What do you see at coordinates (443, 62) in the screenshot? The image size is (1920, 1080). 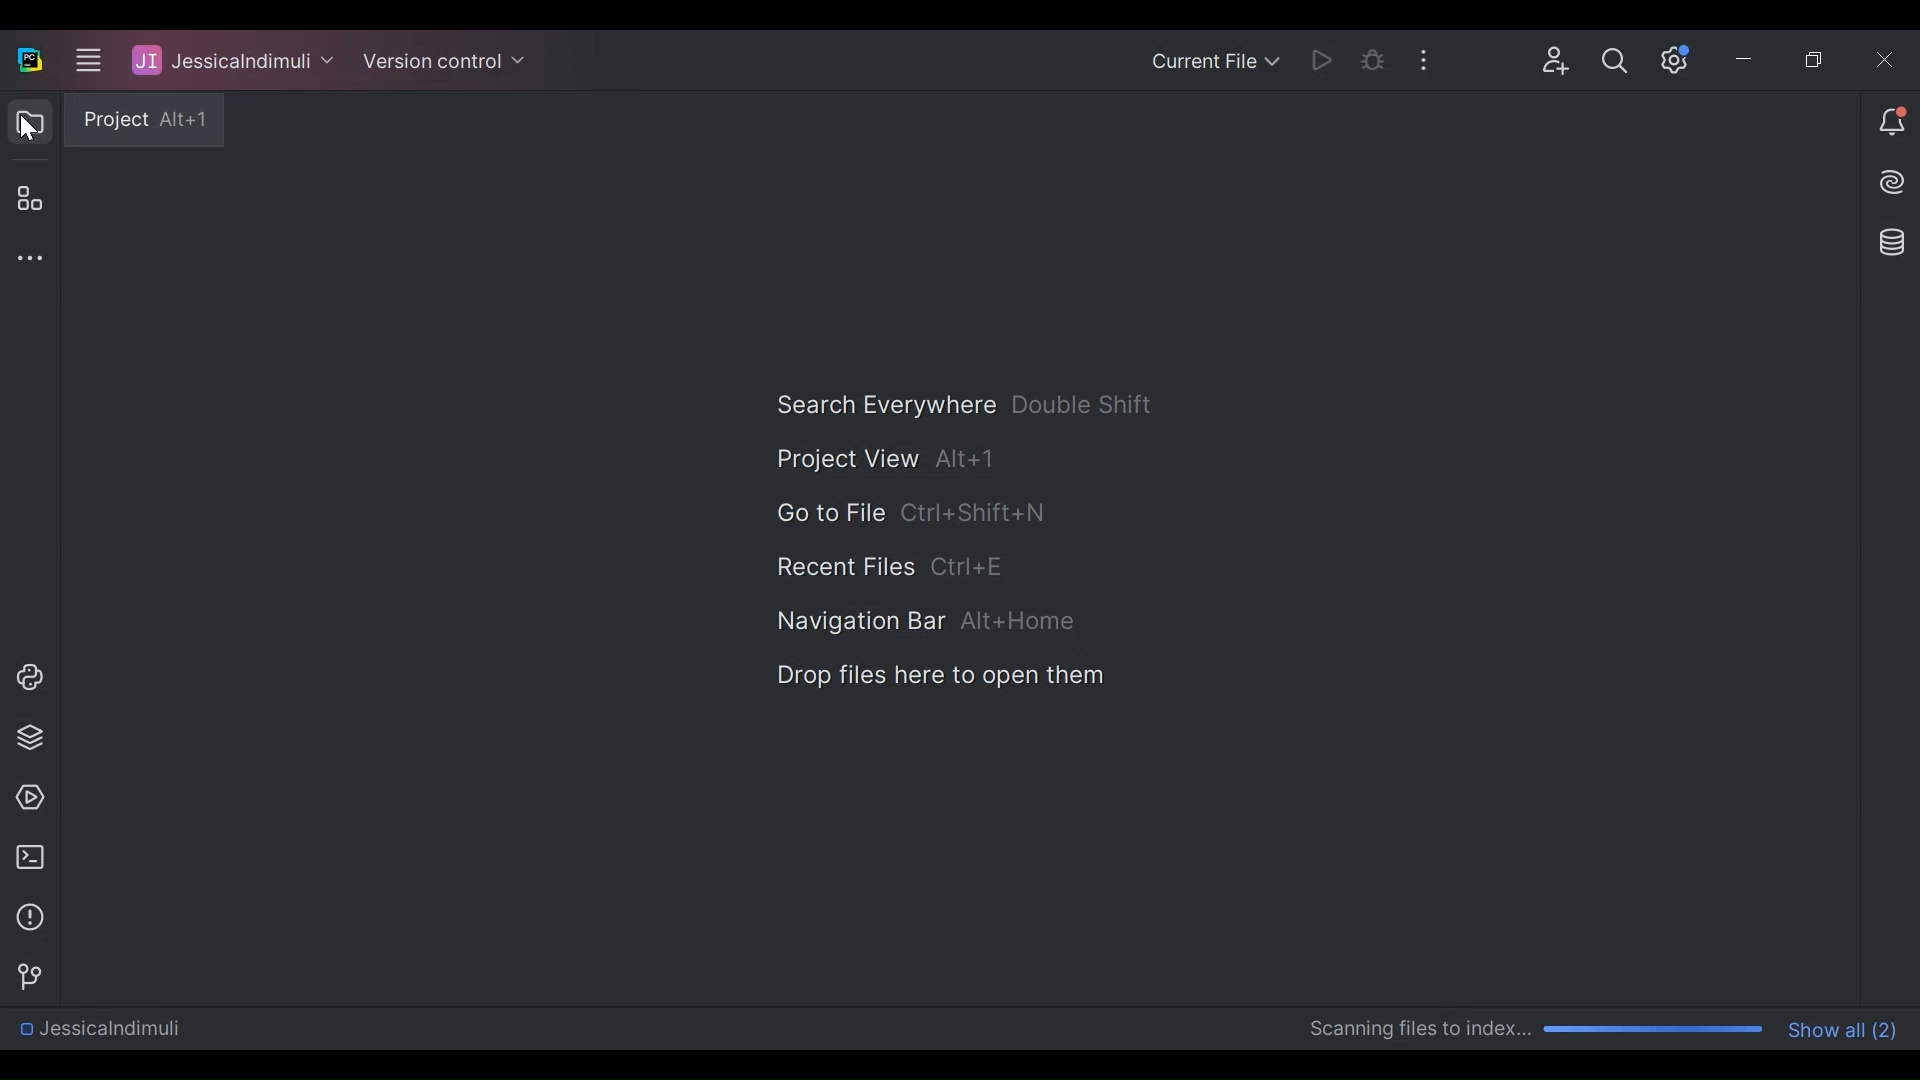 I see `Version Control` at bounding box center [443, 62].